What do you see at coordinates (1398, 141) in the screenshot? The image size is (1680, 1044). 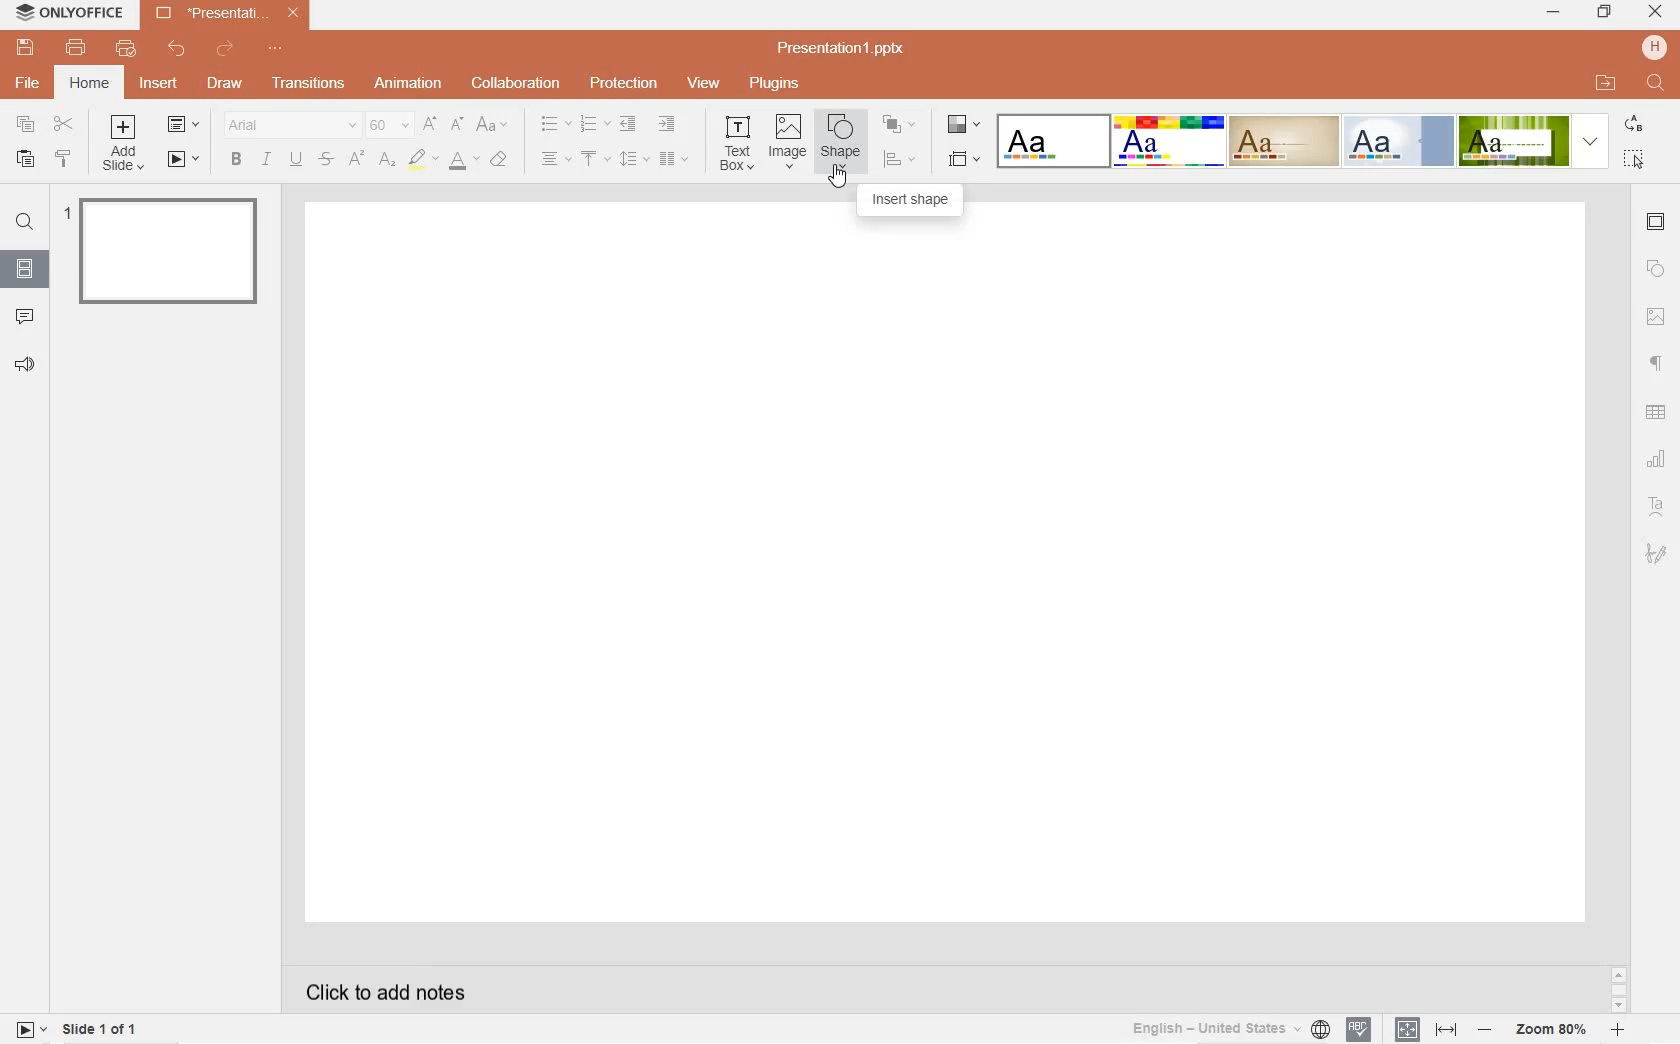 I see `Official` at bounding box center [1398, 141].